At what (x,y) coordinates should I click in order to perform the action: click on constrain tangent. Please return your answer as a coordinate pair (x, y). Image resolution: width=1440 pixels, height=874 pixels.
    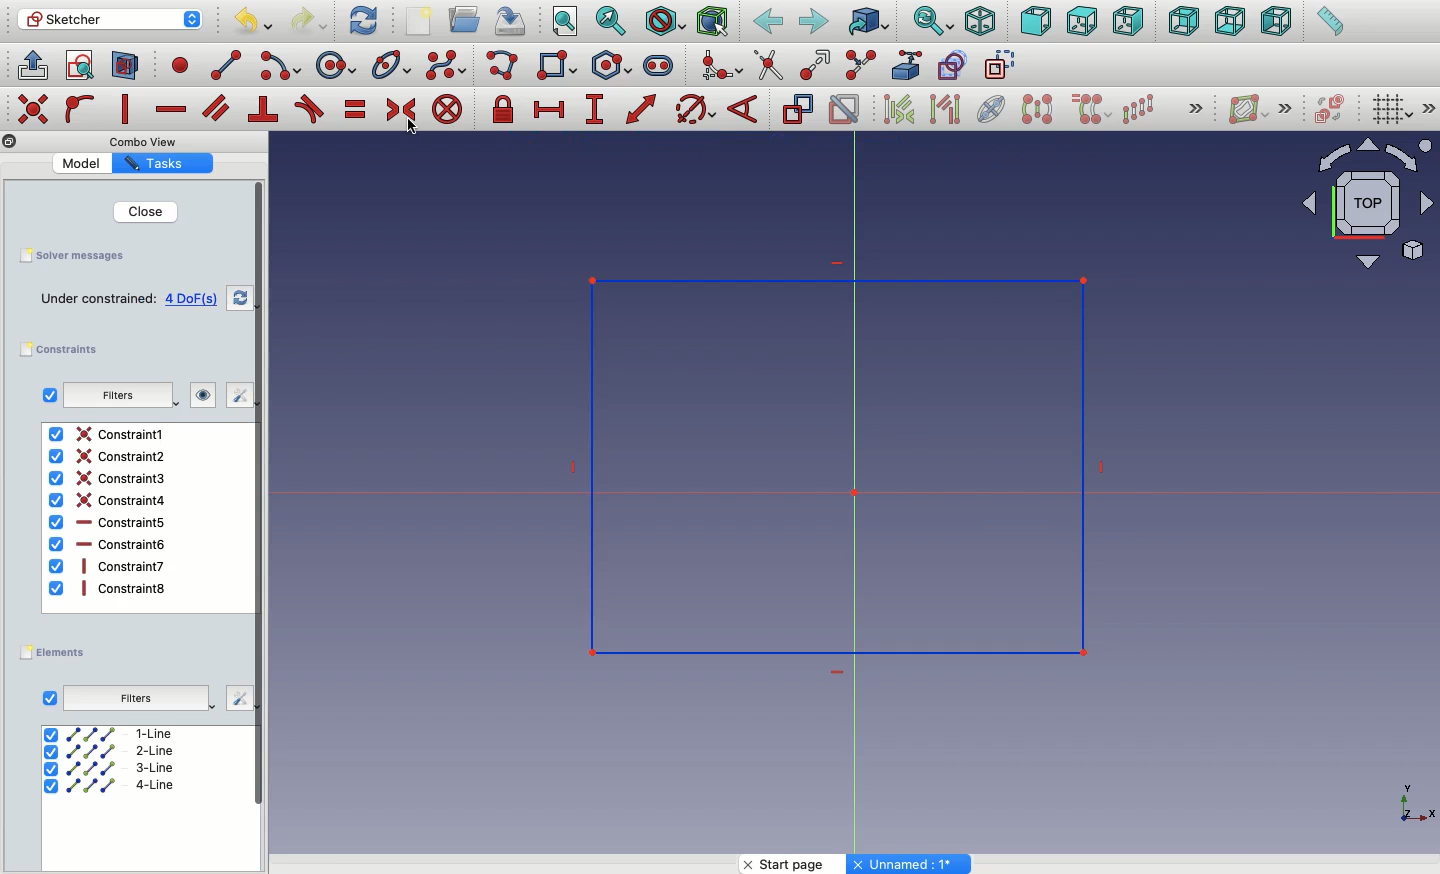
    Looking at the image, I should click on (310, 109).